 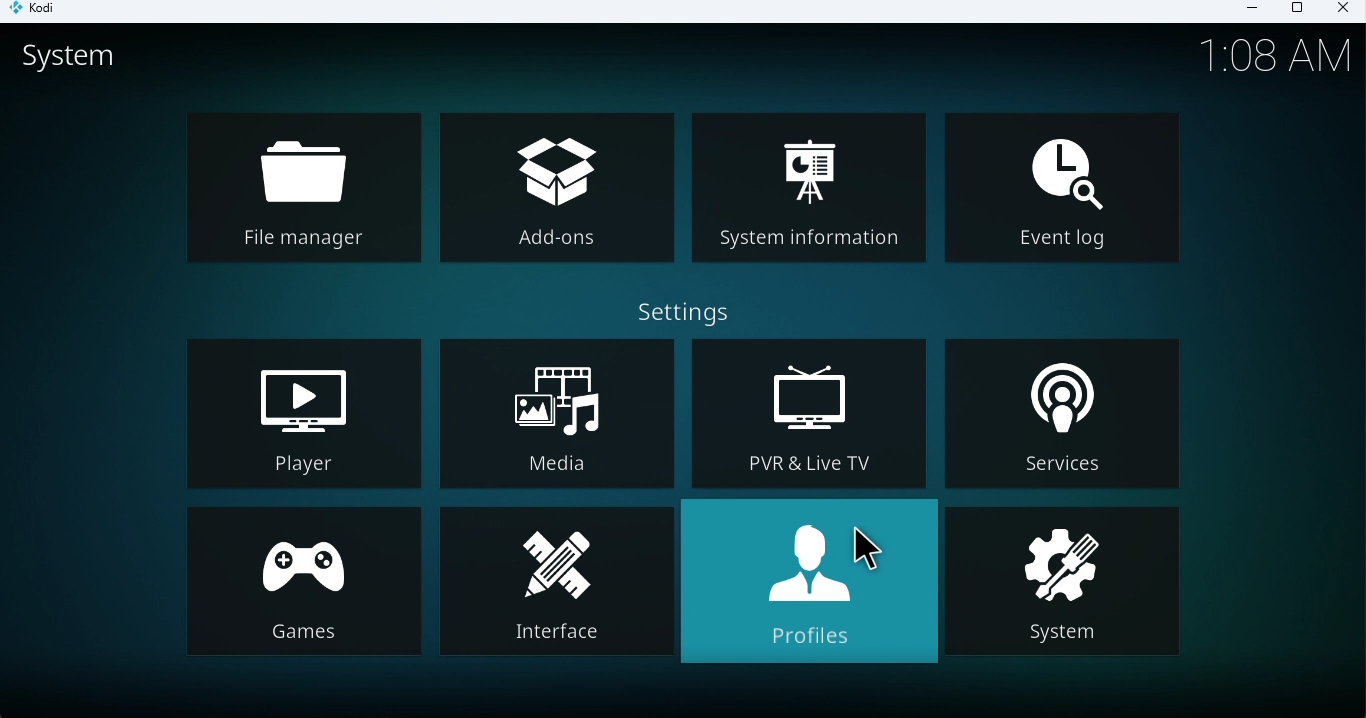 I want to click on System, so click(x=1067, y=583).